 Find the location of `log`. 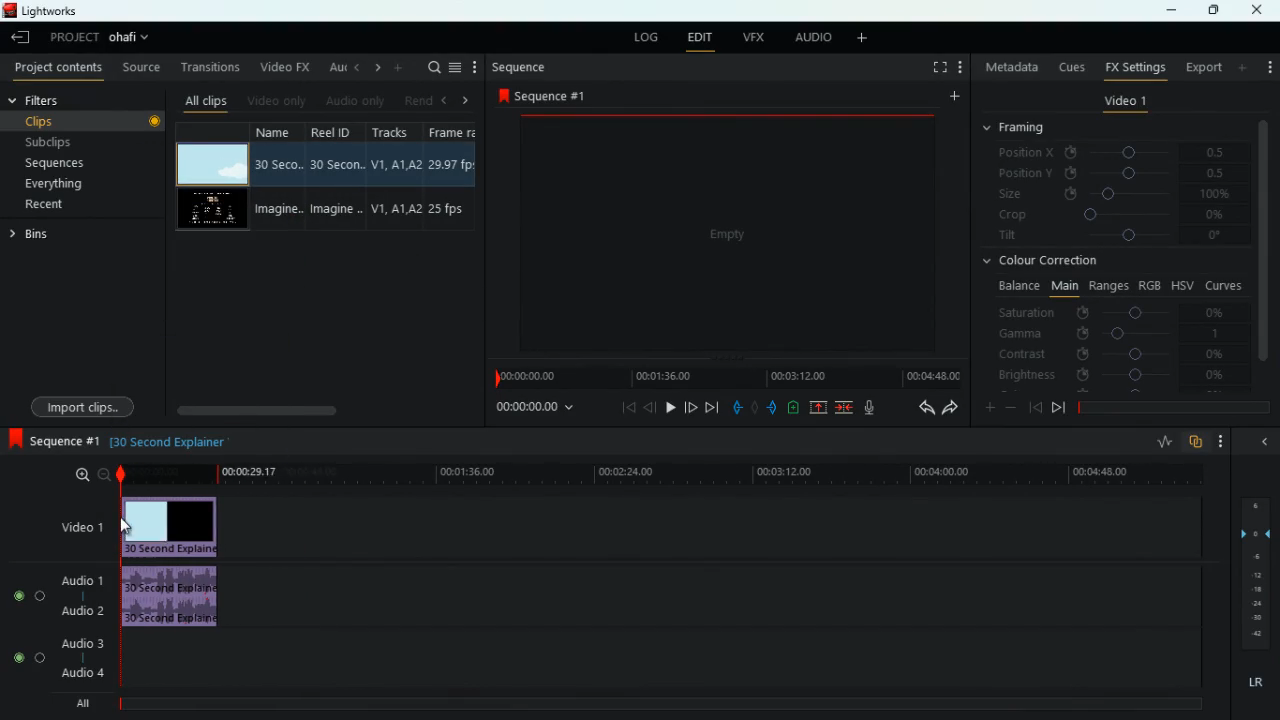

log is located at coordinates (650, 37).